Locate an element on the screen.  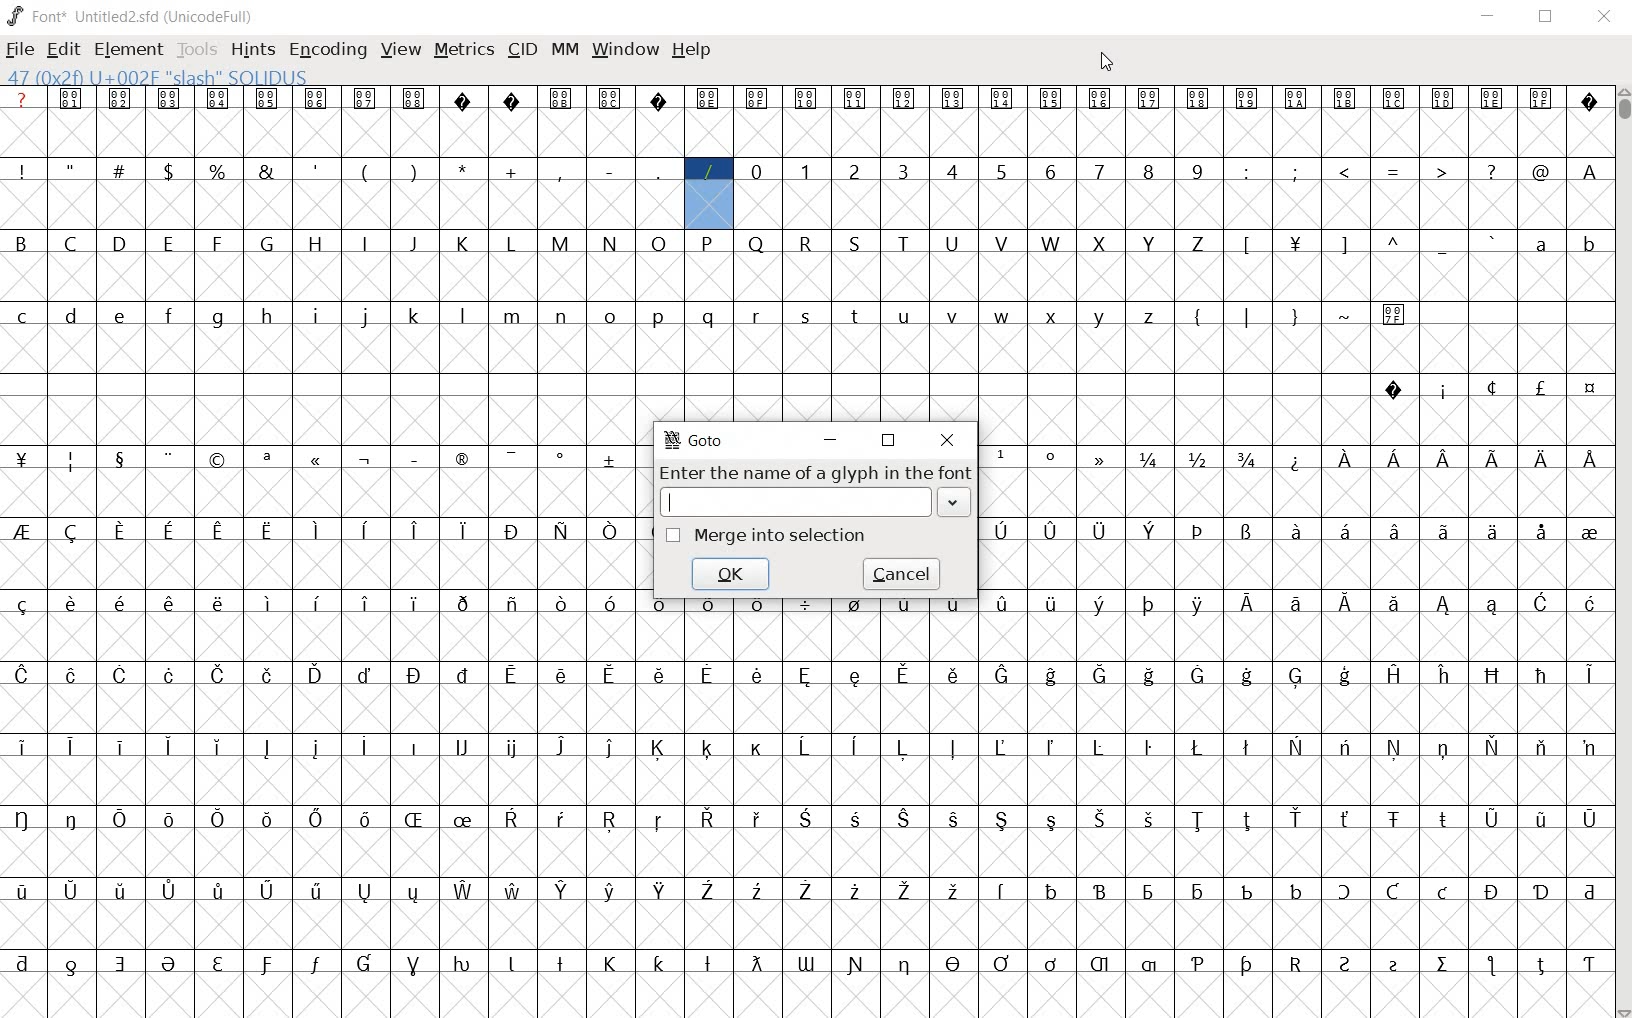
glyph is located at coordinates (1003, 676).